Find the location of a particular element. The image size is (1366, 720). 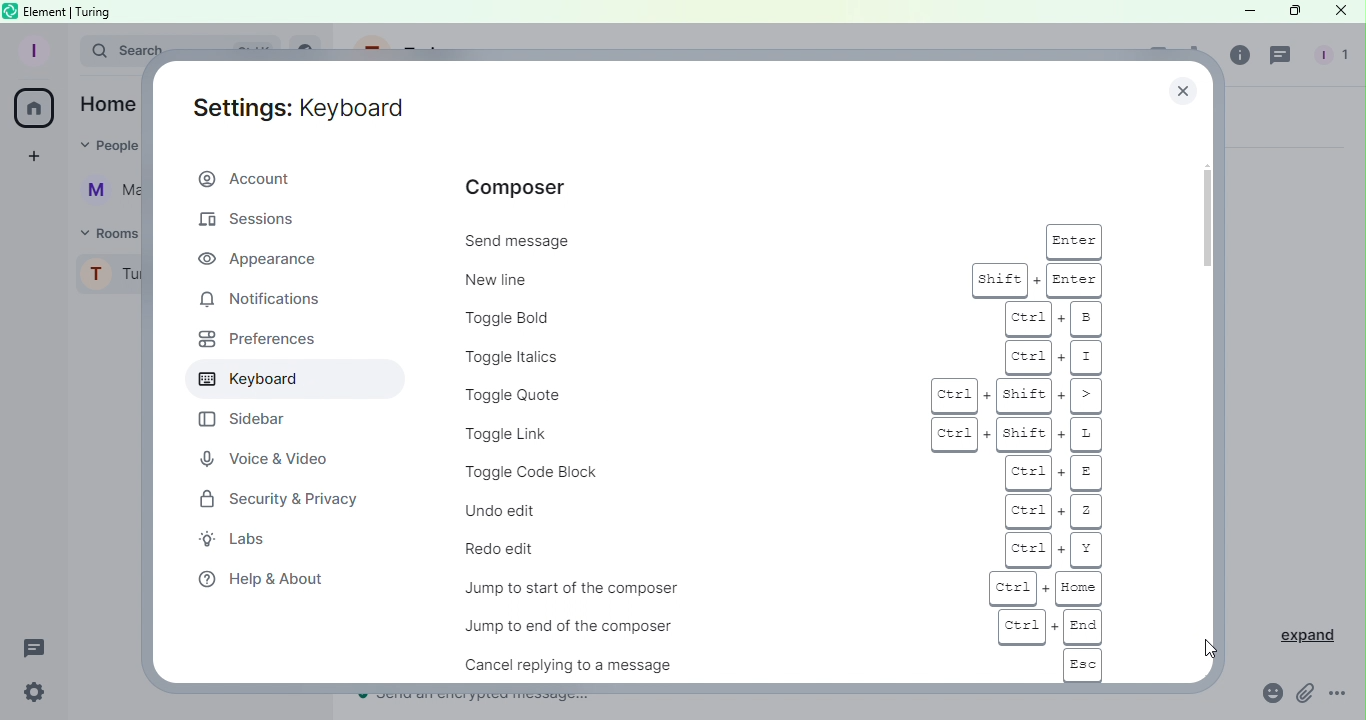

Security and privacy is located at coordinates (272, 498).